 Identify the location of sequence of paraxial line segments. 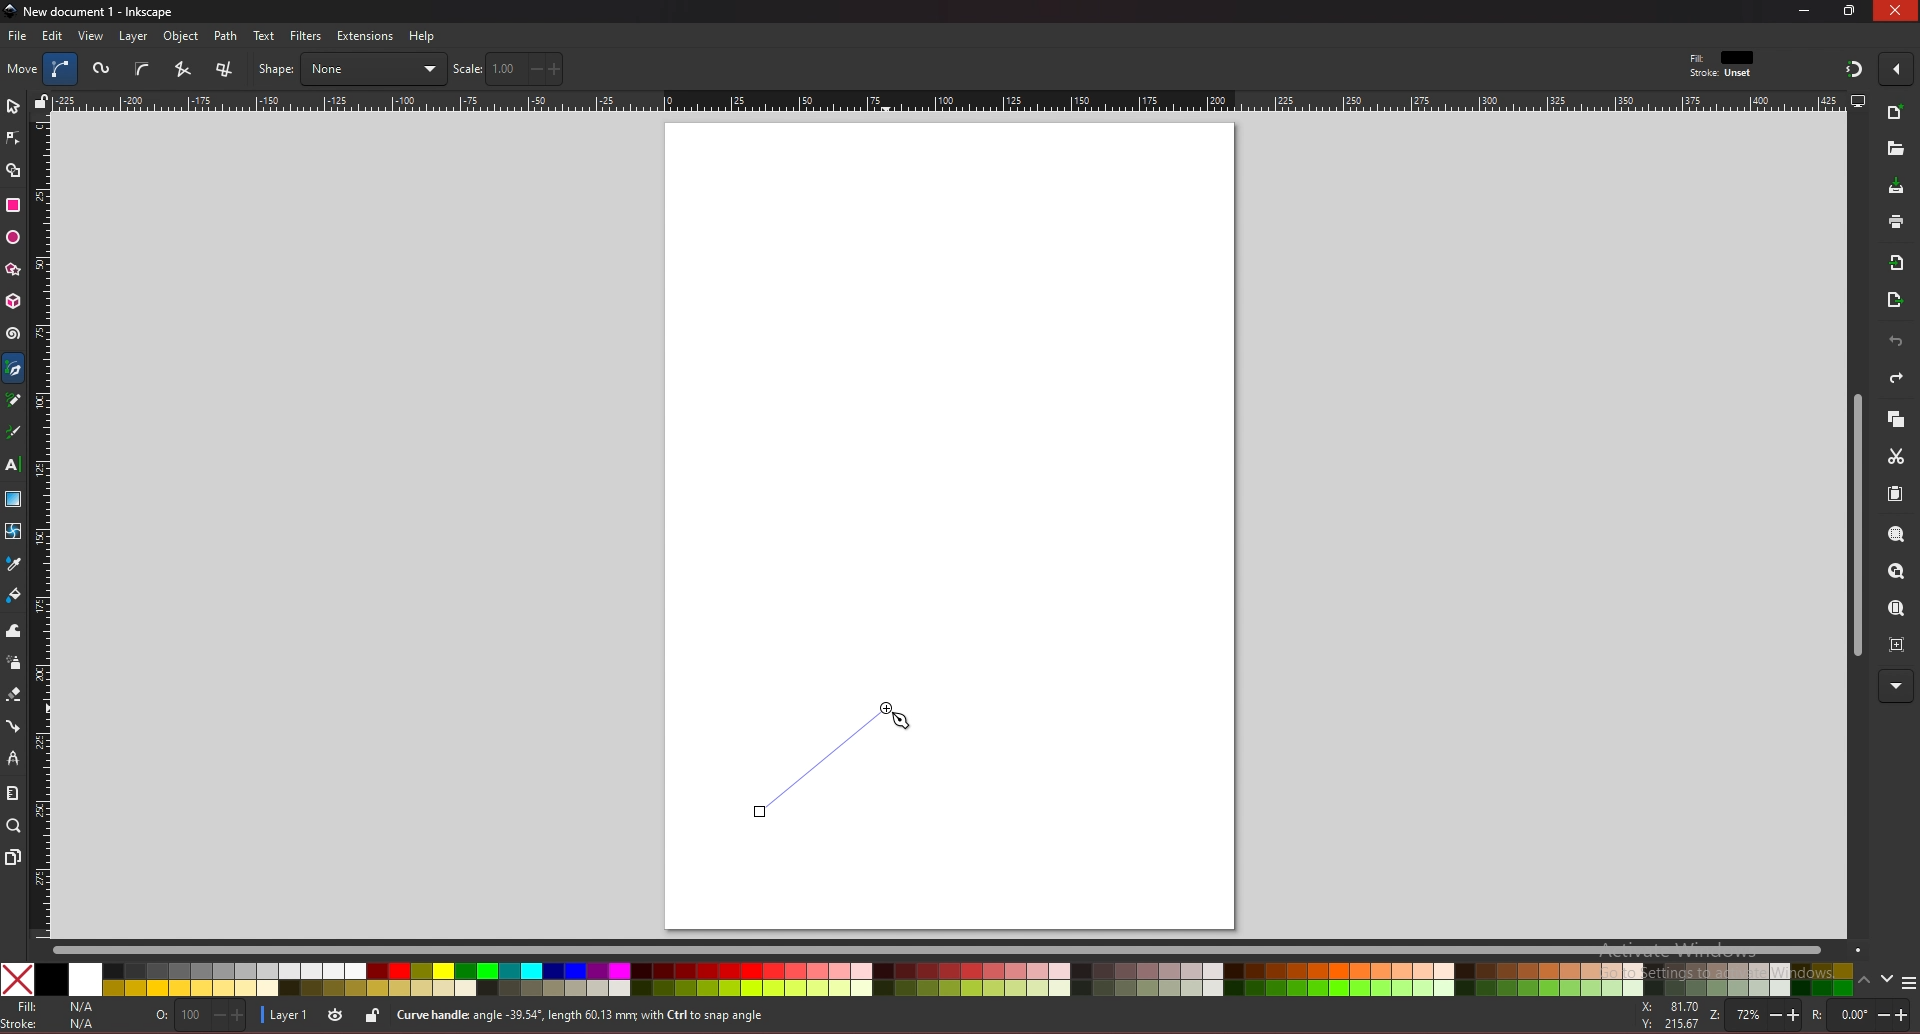
(227, 70).